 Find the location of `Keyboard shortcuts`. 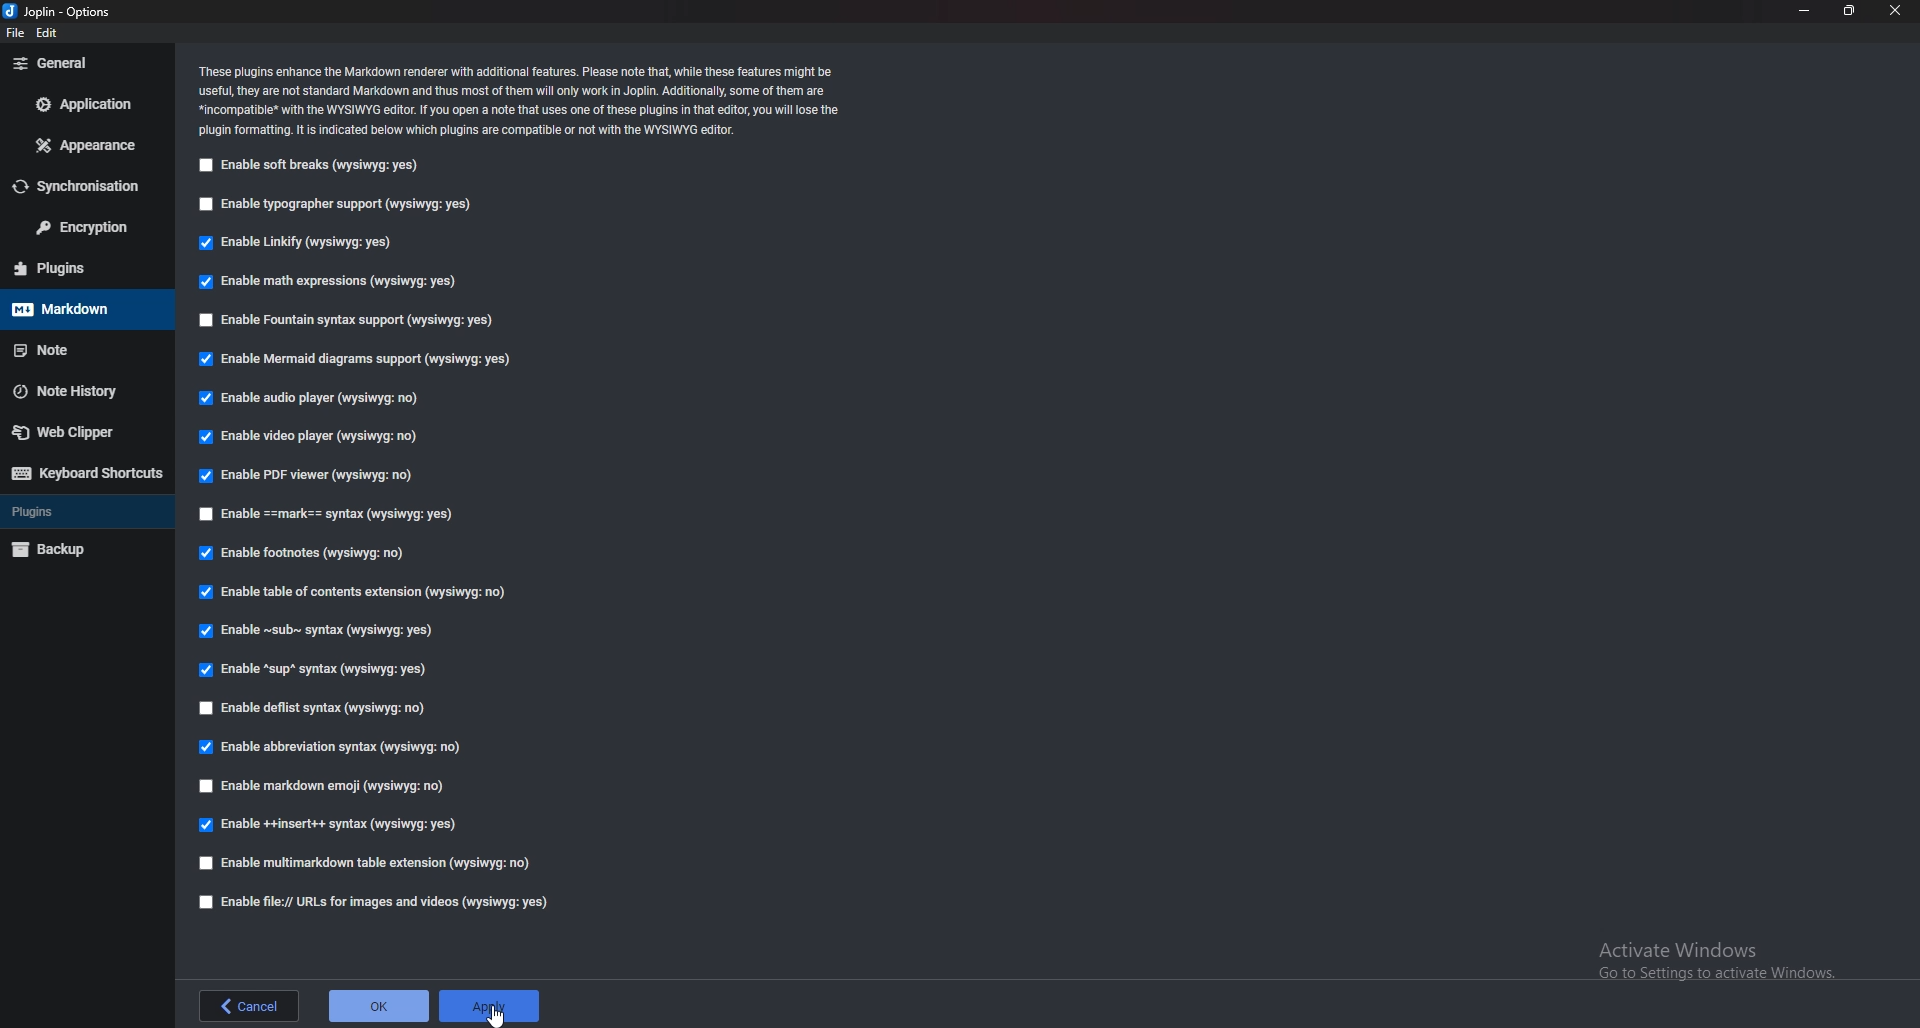

Keyboard shortcuts is located at coordinates (88, 474).